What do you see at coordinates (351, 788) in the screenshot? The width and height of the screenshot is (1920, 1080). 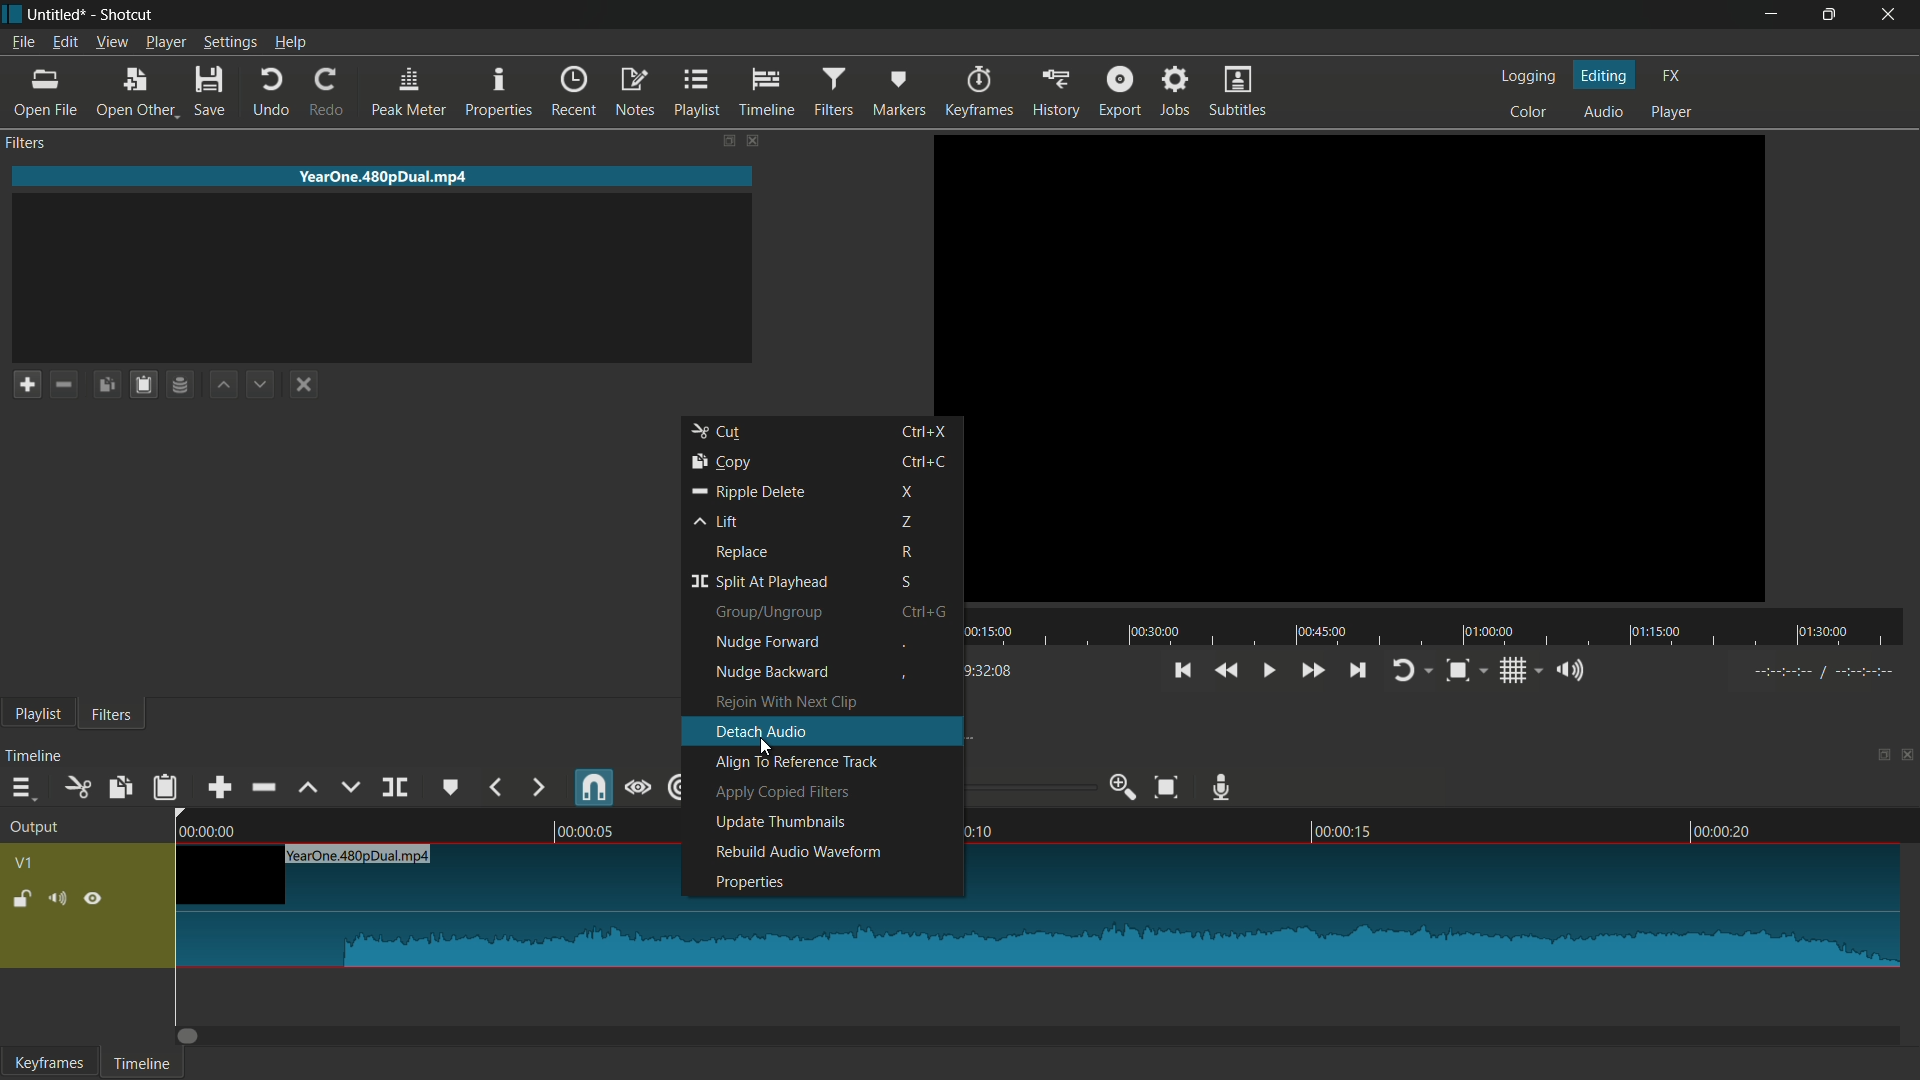 I see `overwrite` at bounding box center [351, 788].